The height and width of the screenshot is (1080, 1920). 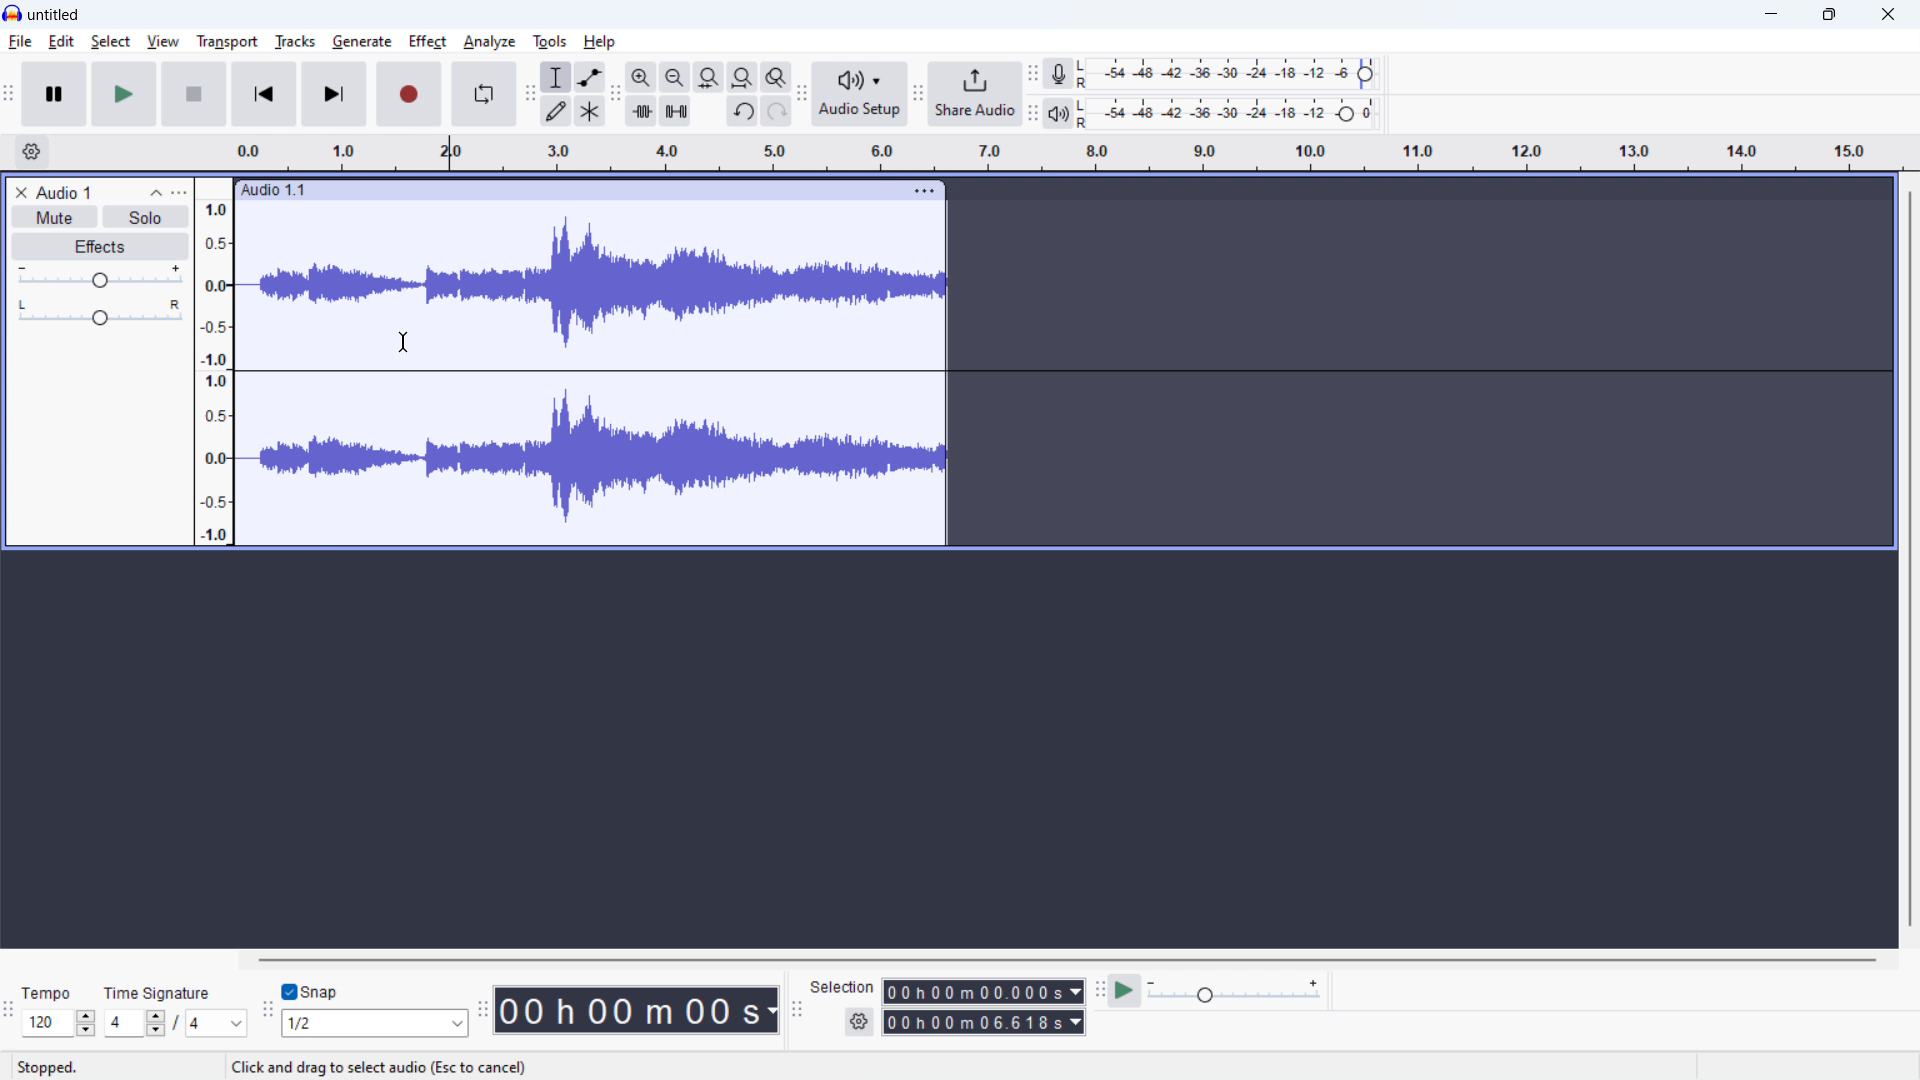 What do you see at coordinates (311, 992) in the screenshot?
I see `toggle snap` at bounding box center [311, 992].